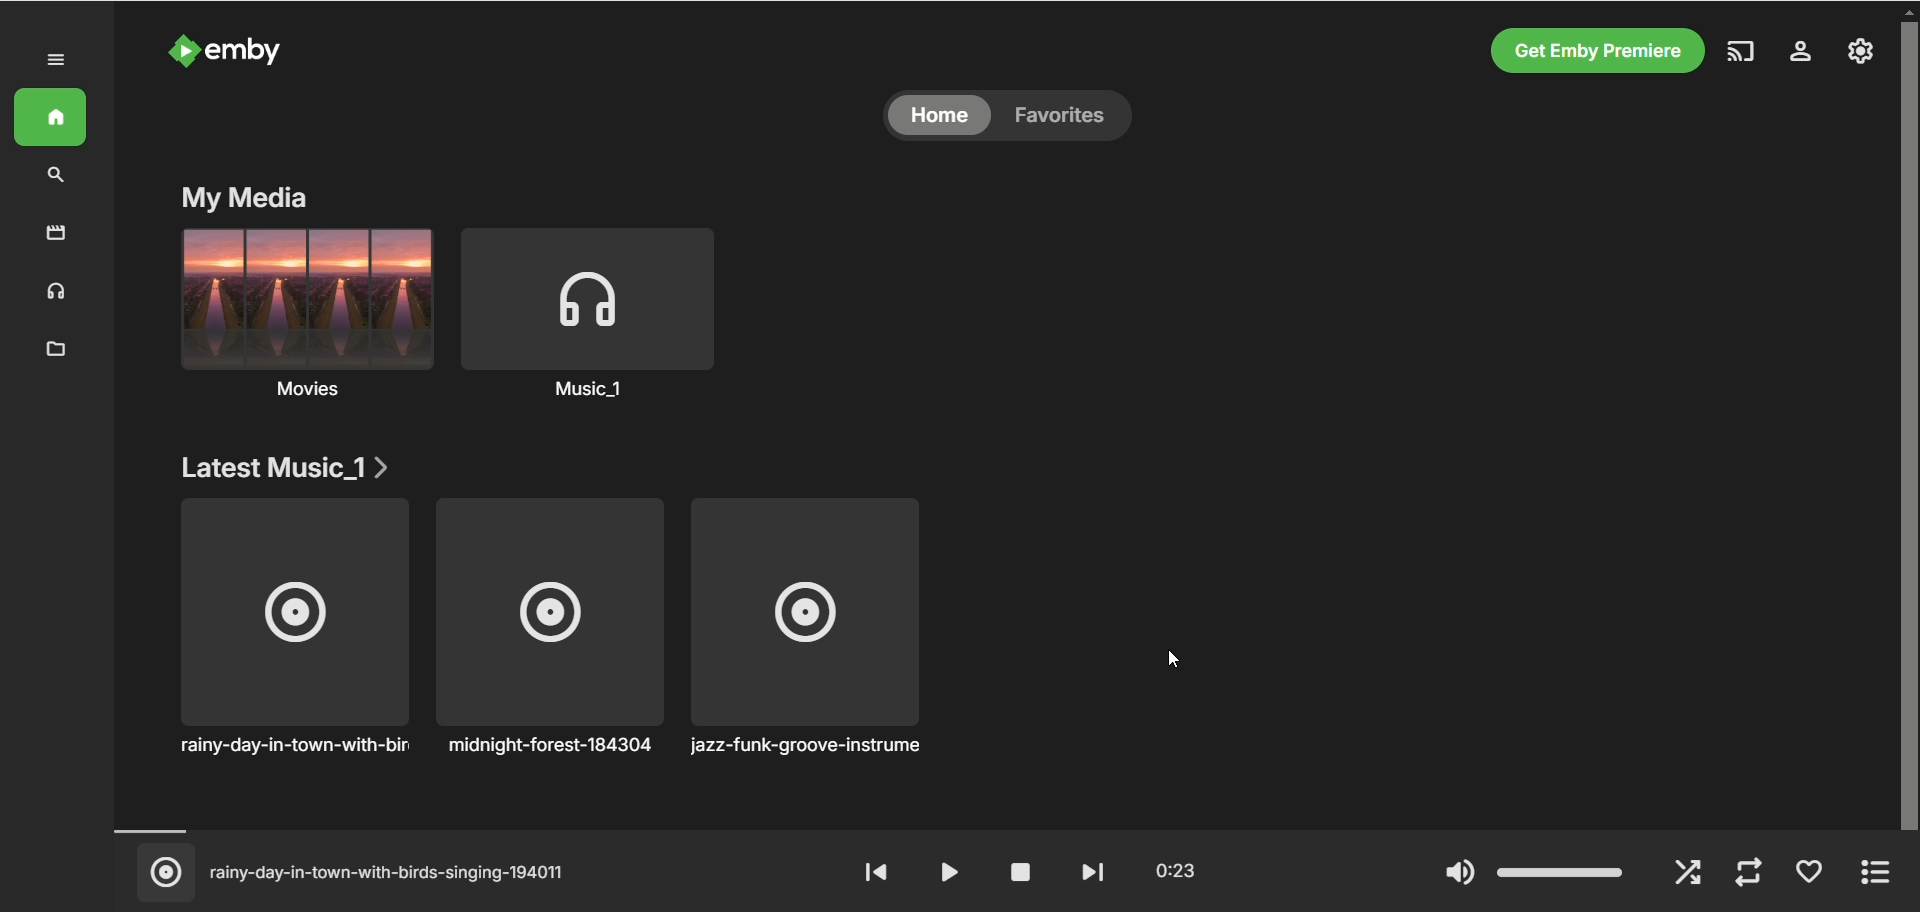 The height and width of the screenshot is (912, 1920). Describe the element at coordinates (1877, 872) in the screenshot. I see `expand` at that location.